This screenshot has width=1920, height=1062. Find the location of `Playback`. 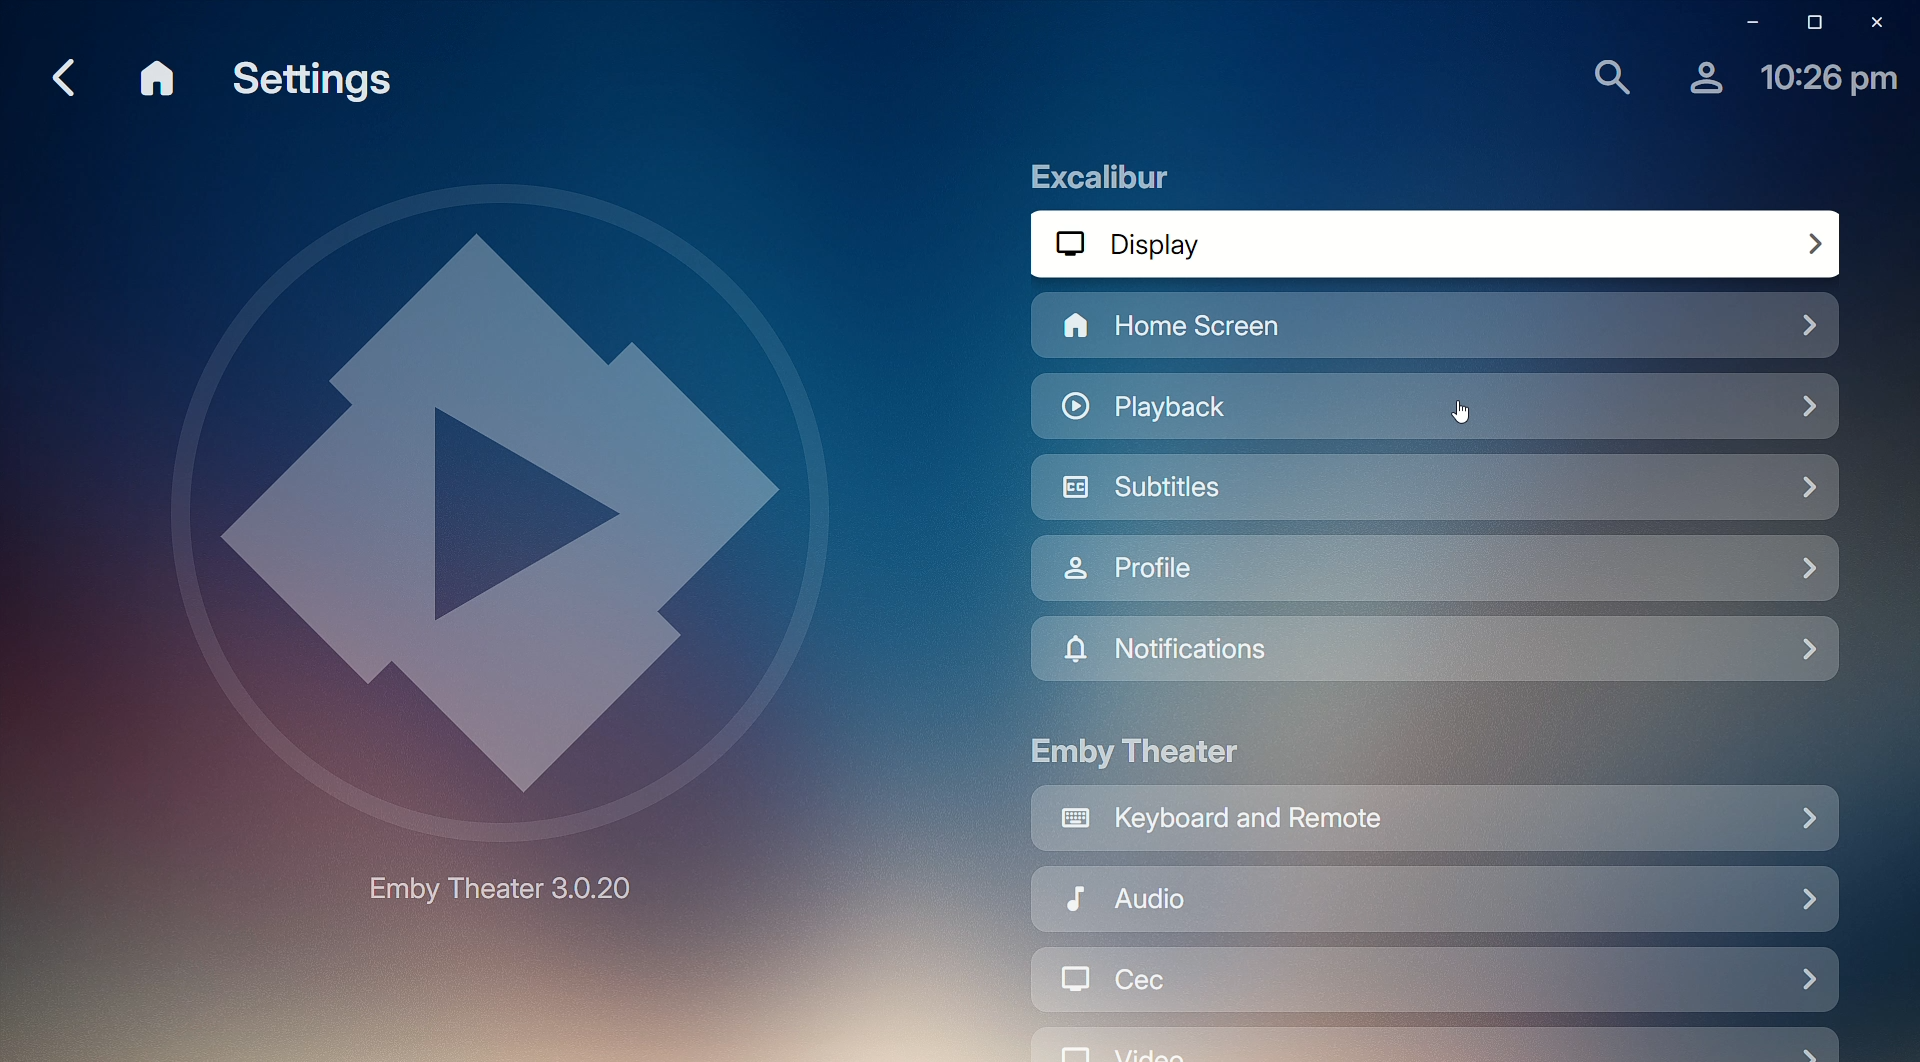

Playback is located at coordinates (1233, 408).